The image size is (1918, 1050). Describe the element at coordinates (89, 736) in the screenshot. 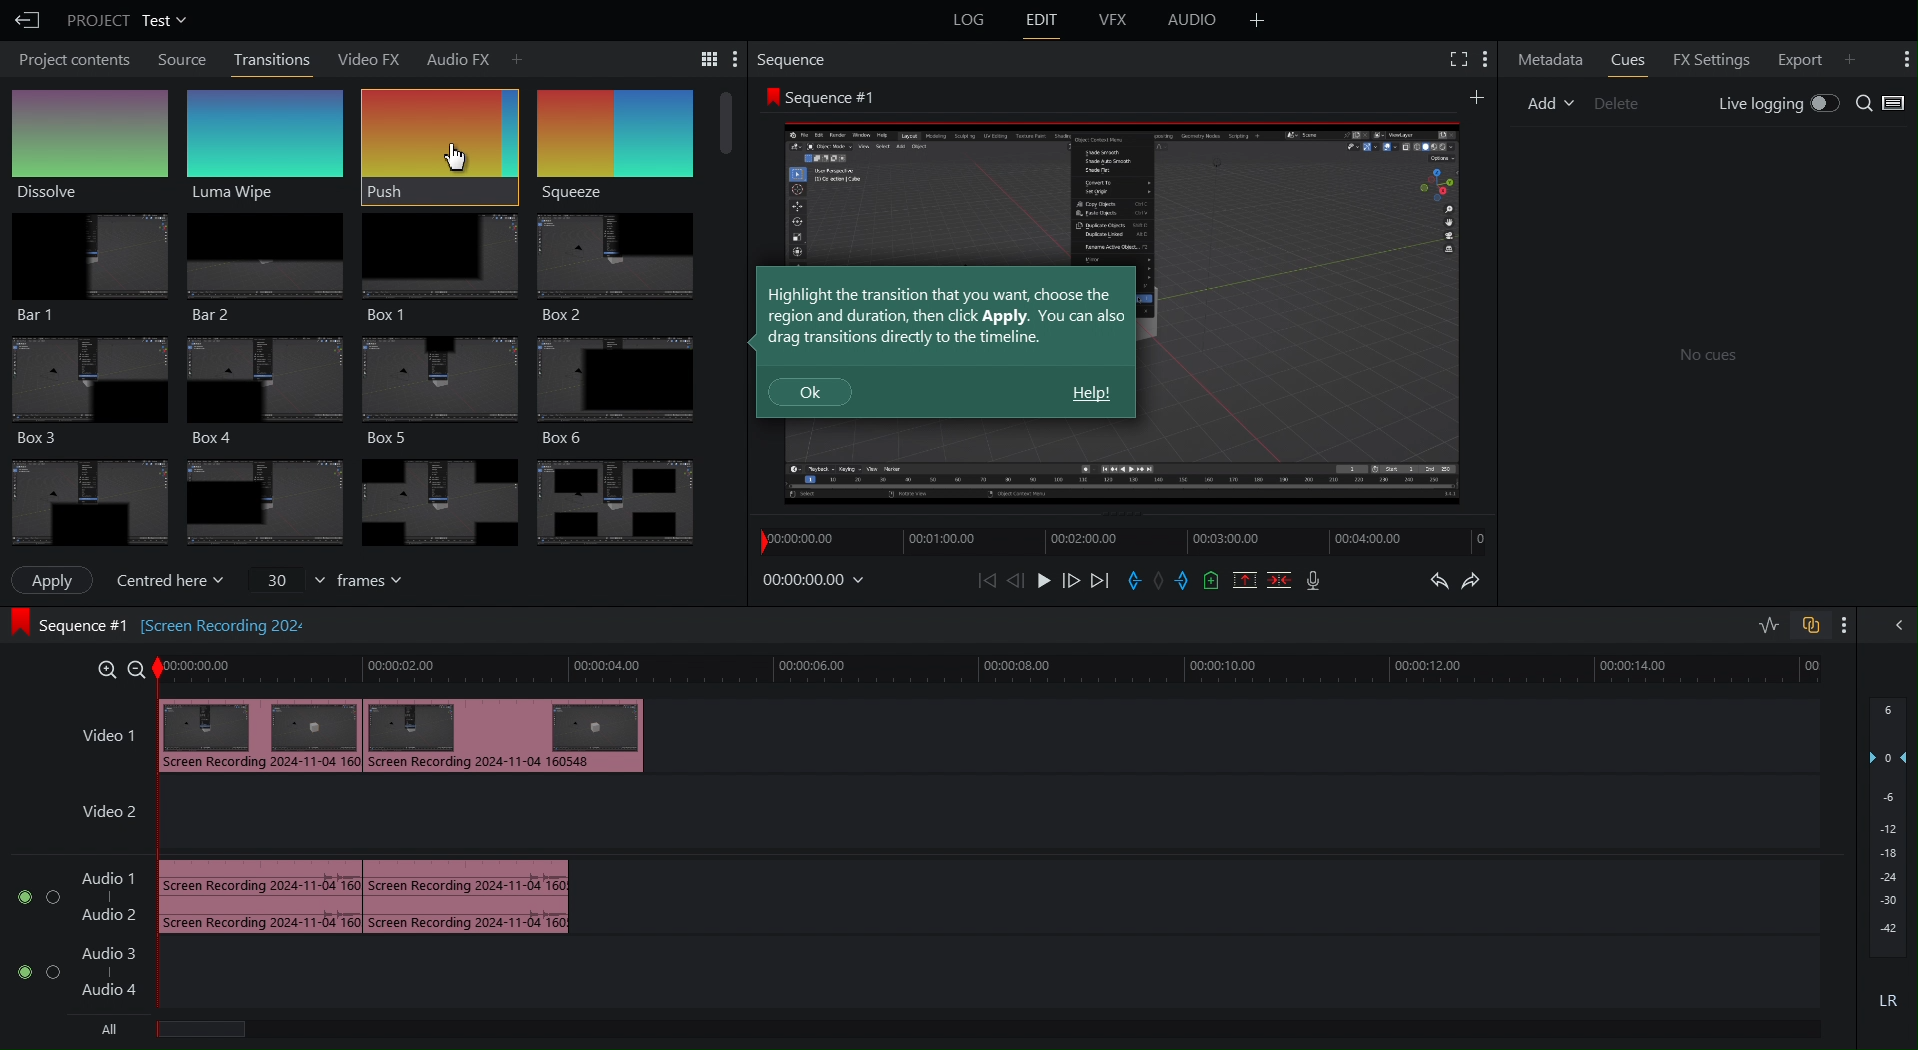

I see `Video 1` at that location.